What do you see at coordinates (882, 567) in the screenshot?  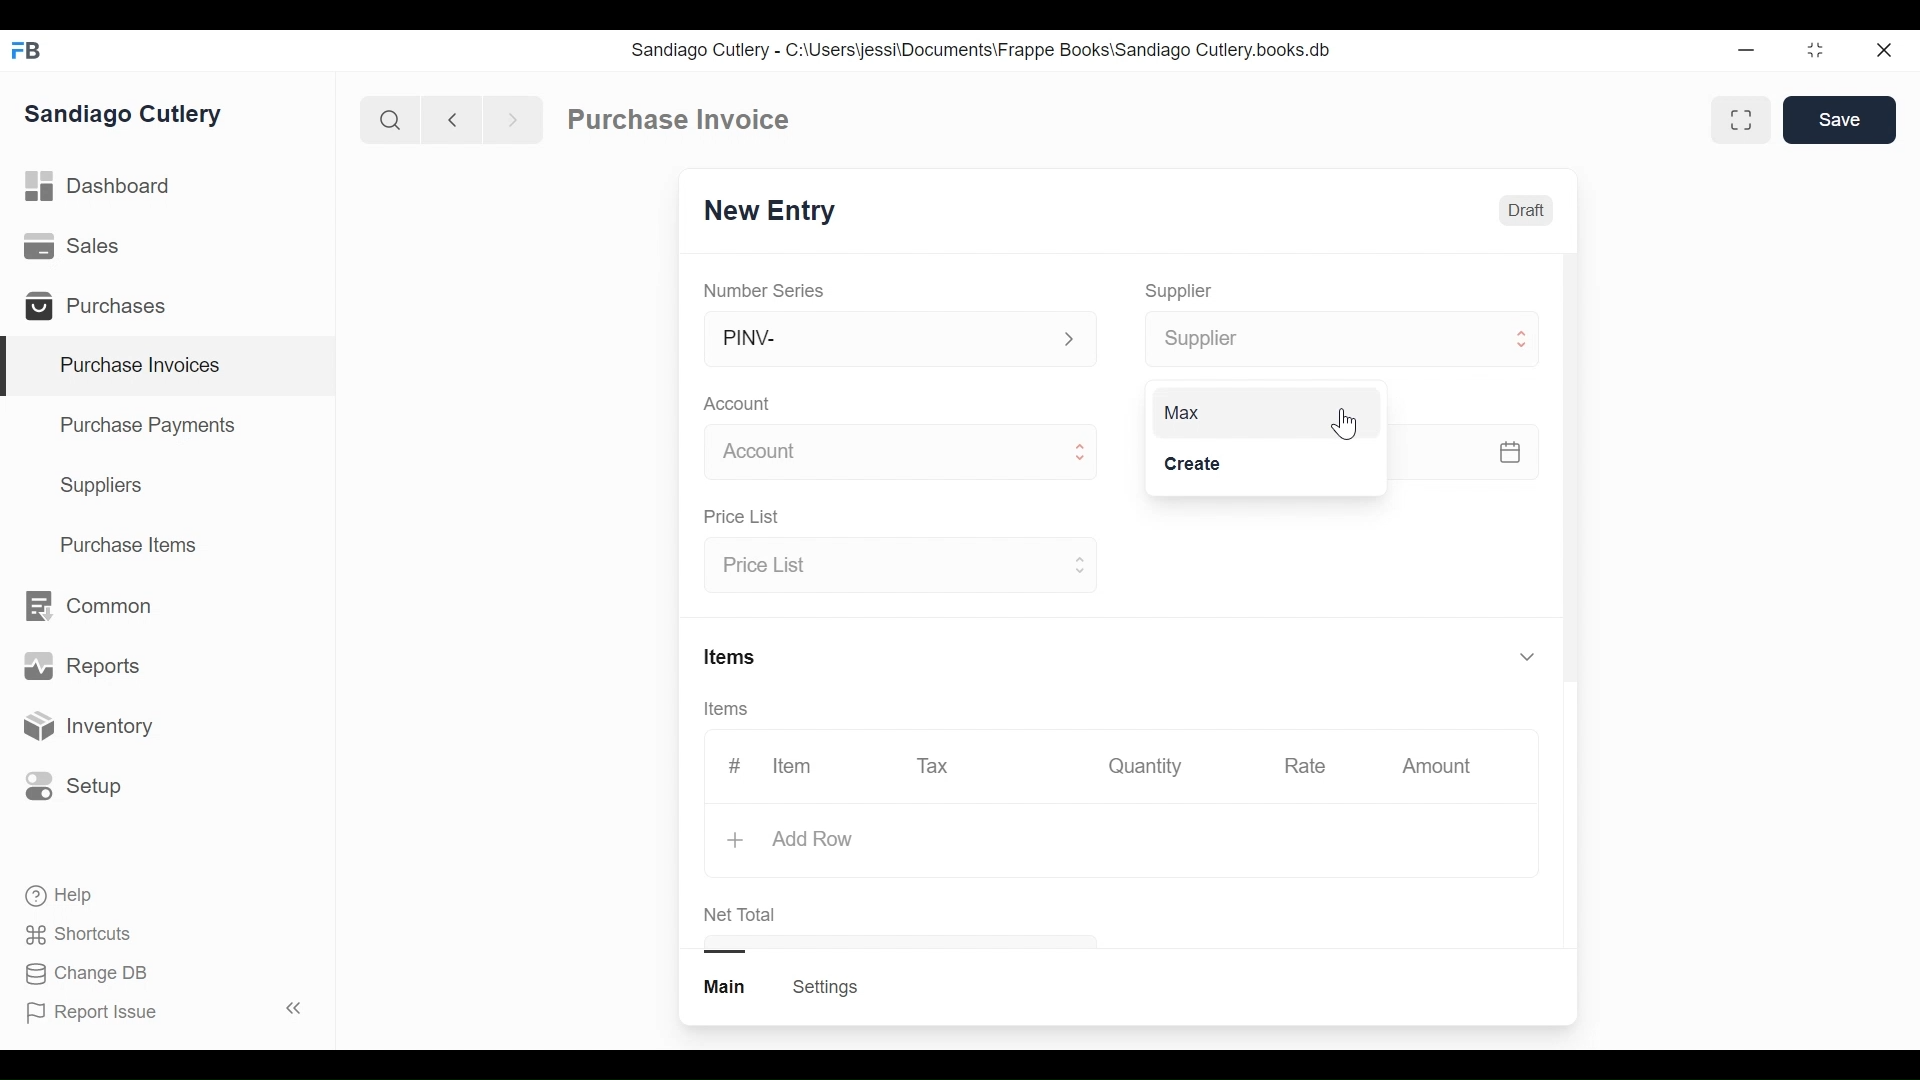 I see `Price List` at bounding box center [882, 567].